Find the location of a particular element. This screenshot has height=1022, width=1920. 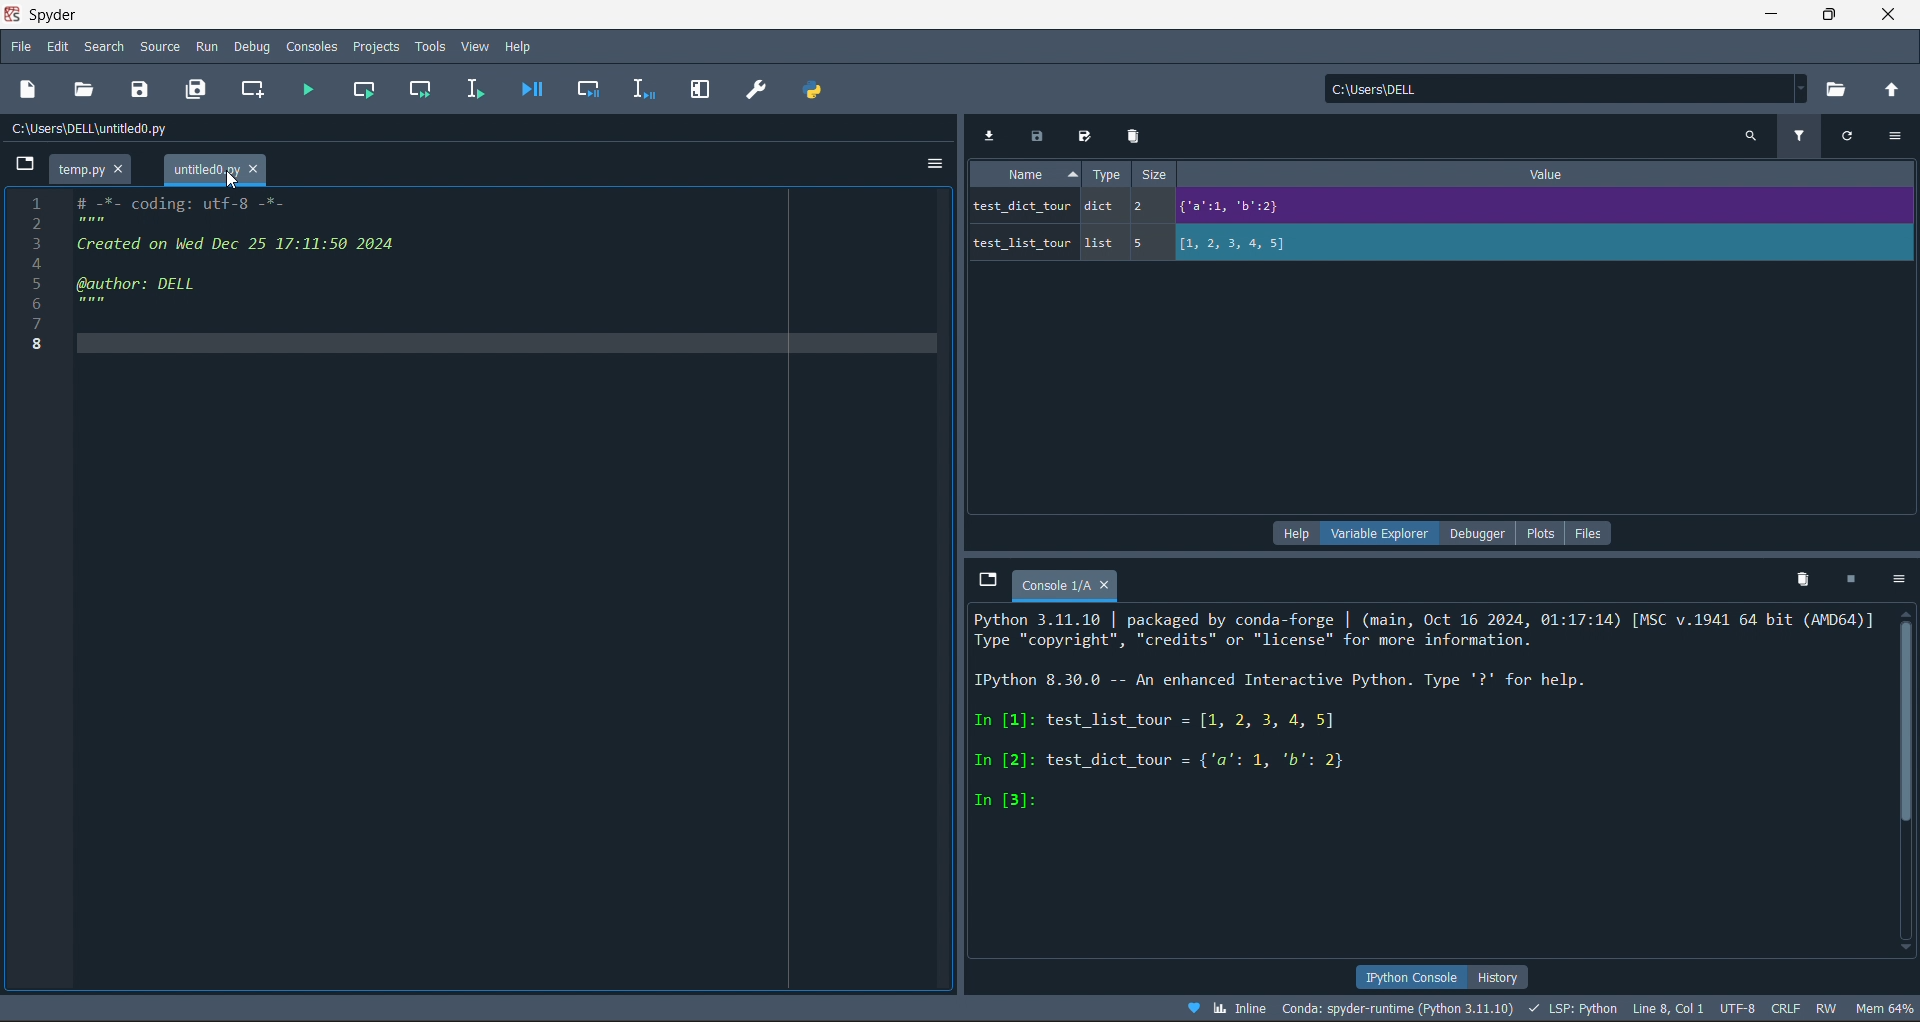

debugger pane is located at coordinates (1484, 535).